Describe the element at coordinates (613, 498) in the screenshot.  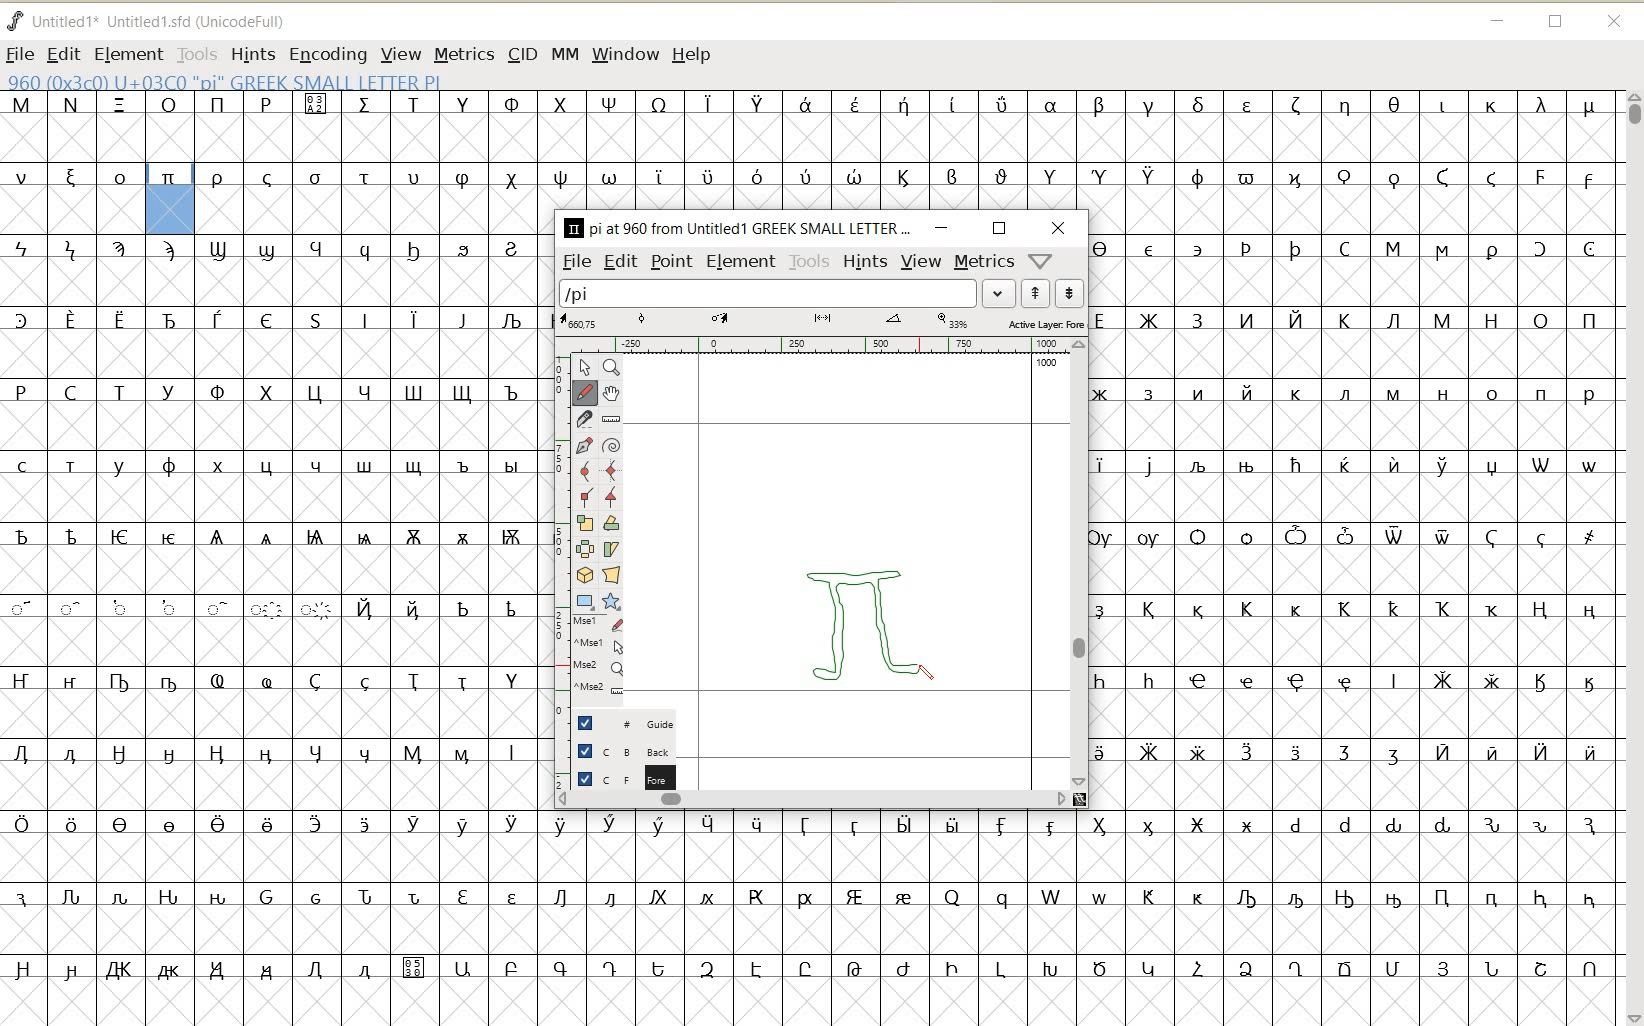
I see `Add a corner point` at that location.